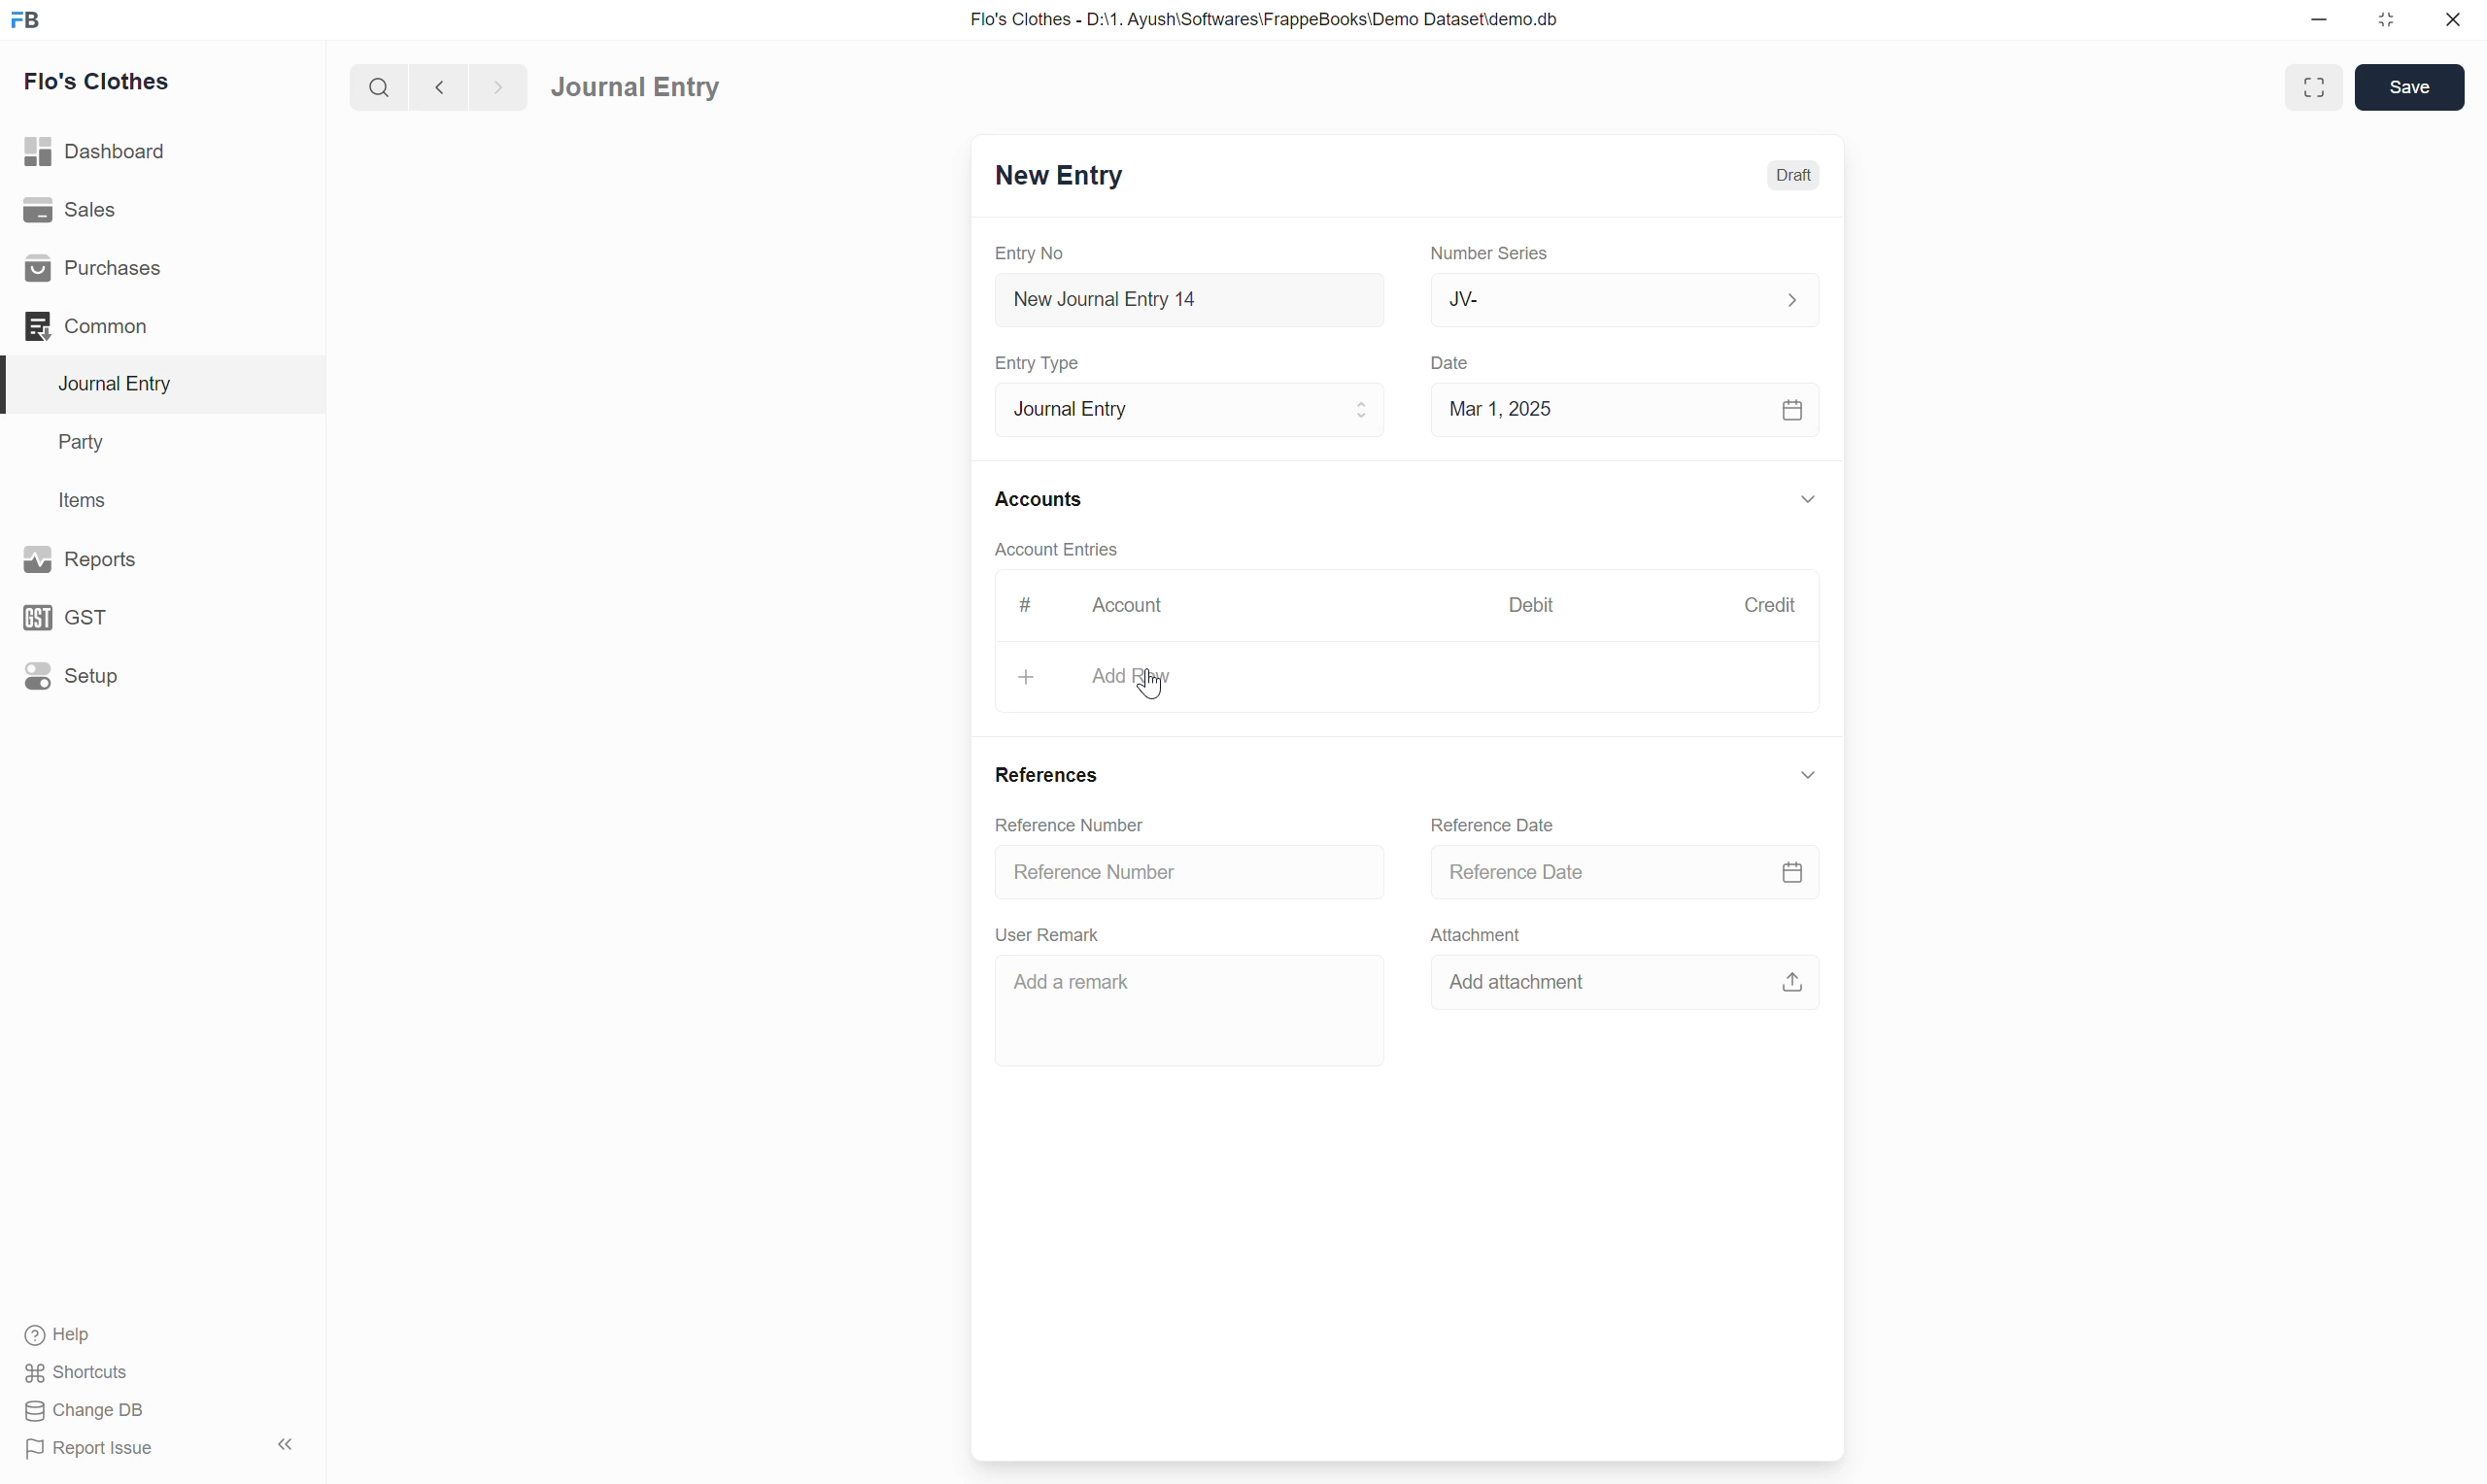 Image resolution: width=2487 pixels, height=1484 pixels. Describe the element at coordinates (26, 20) in the screenshot. I see `FB` at that location.